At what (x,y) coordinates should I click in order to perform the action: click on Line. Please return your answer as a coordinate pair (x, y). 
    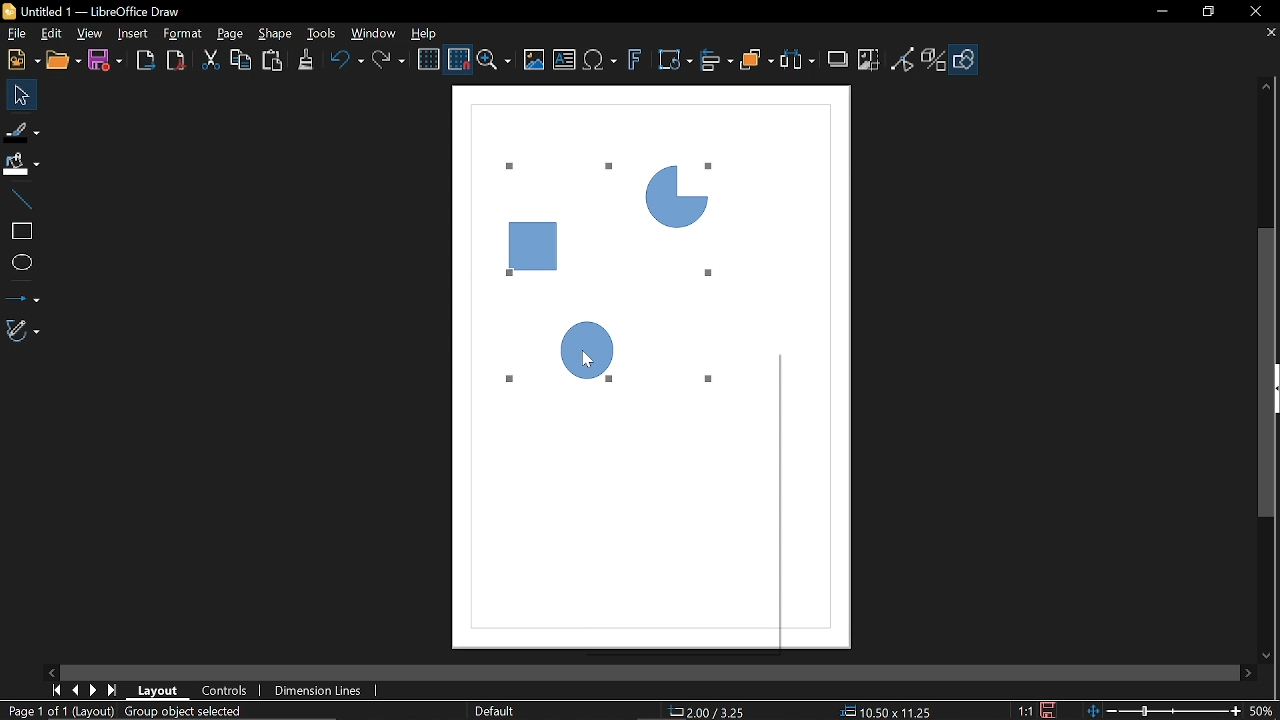
    Looking at the image, I should click on (18, 195).